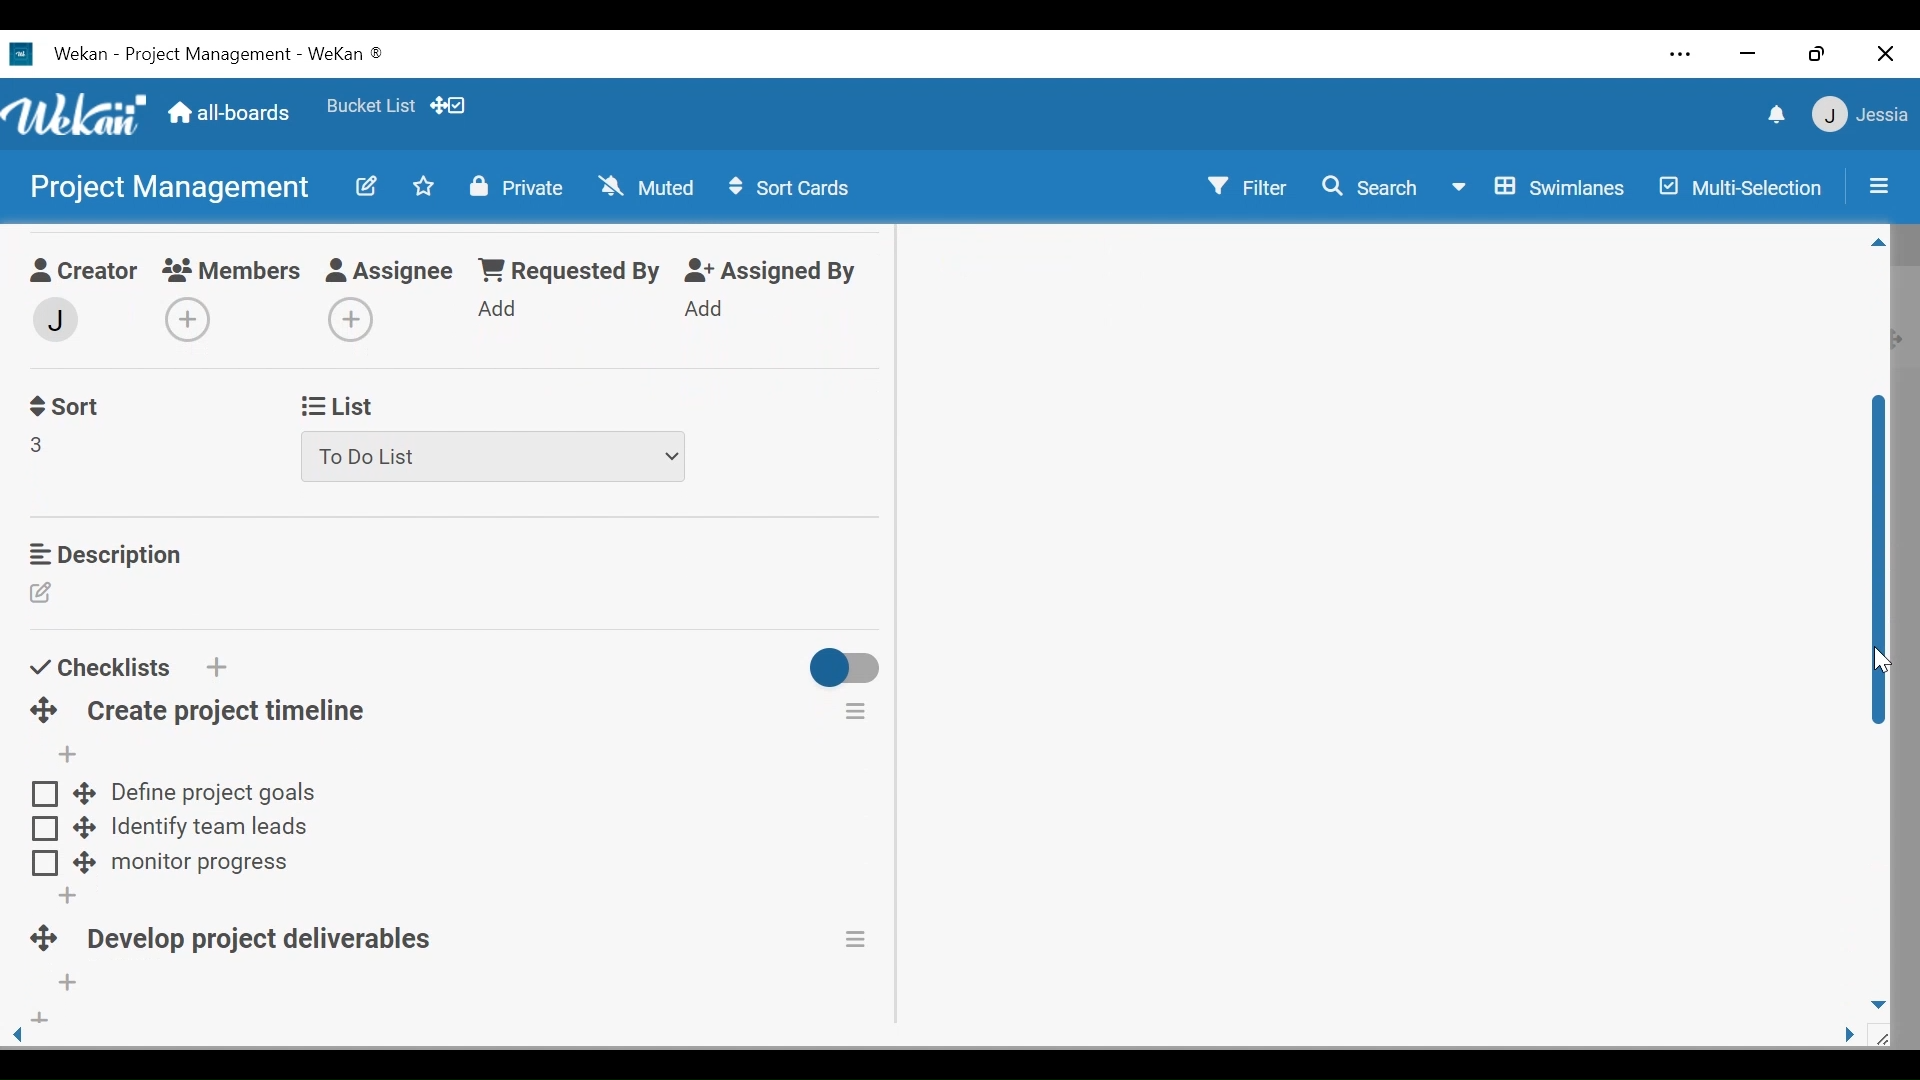 The height and width of the screenshot is (1080, 1920). I want to click on Checklist name, so click(268, 943).